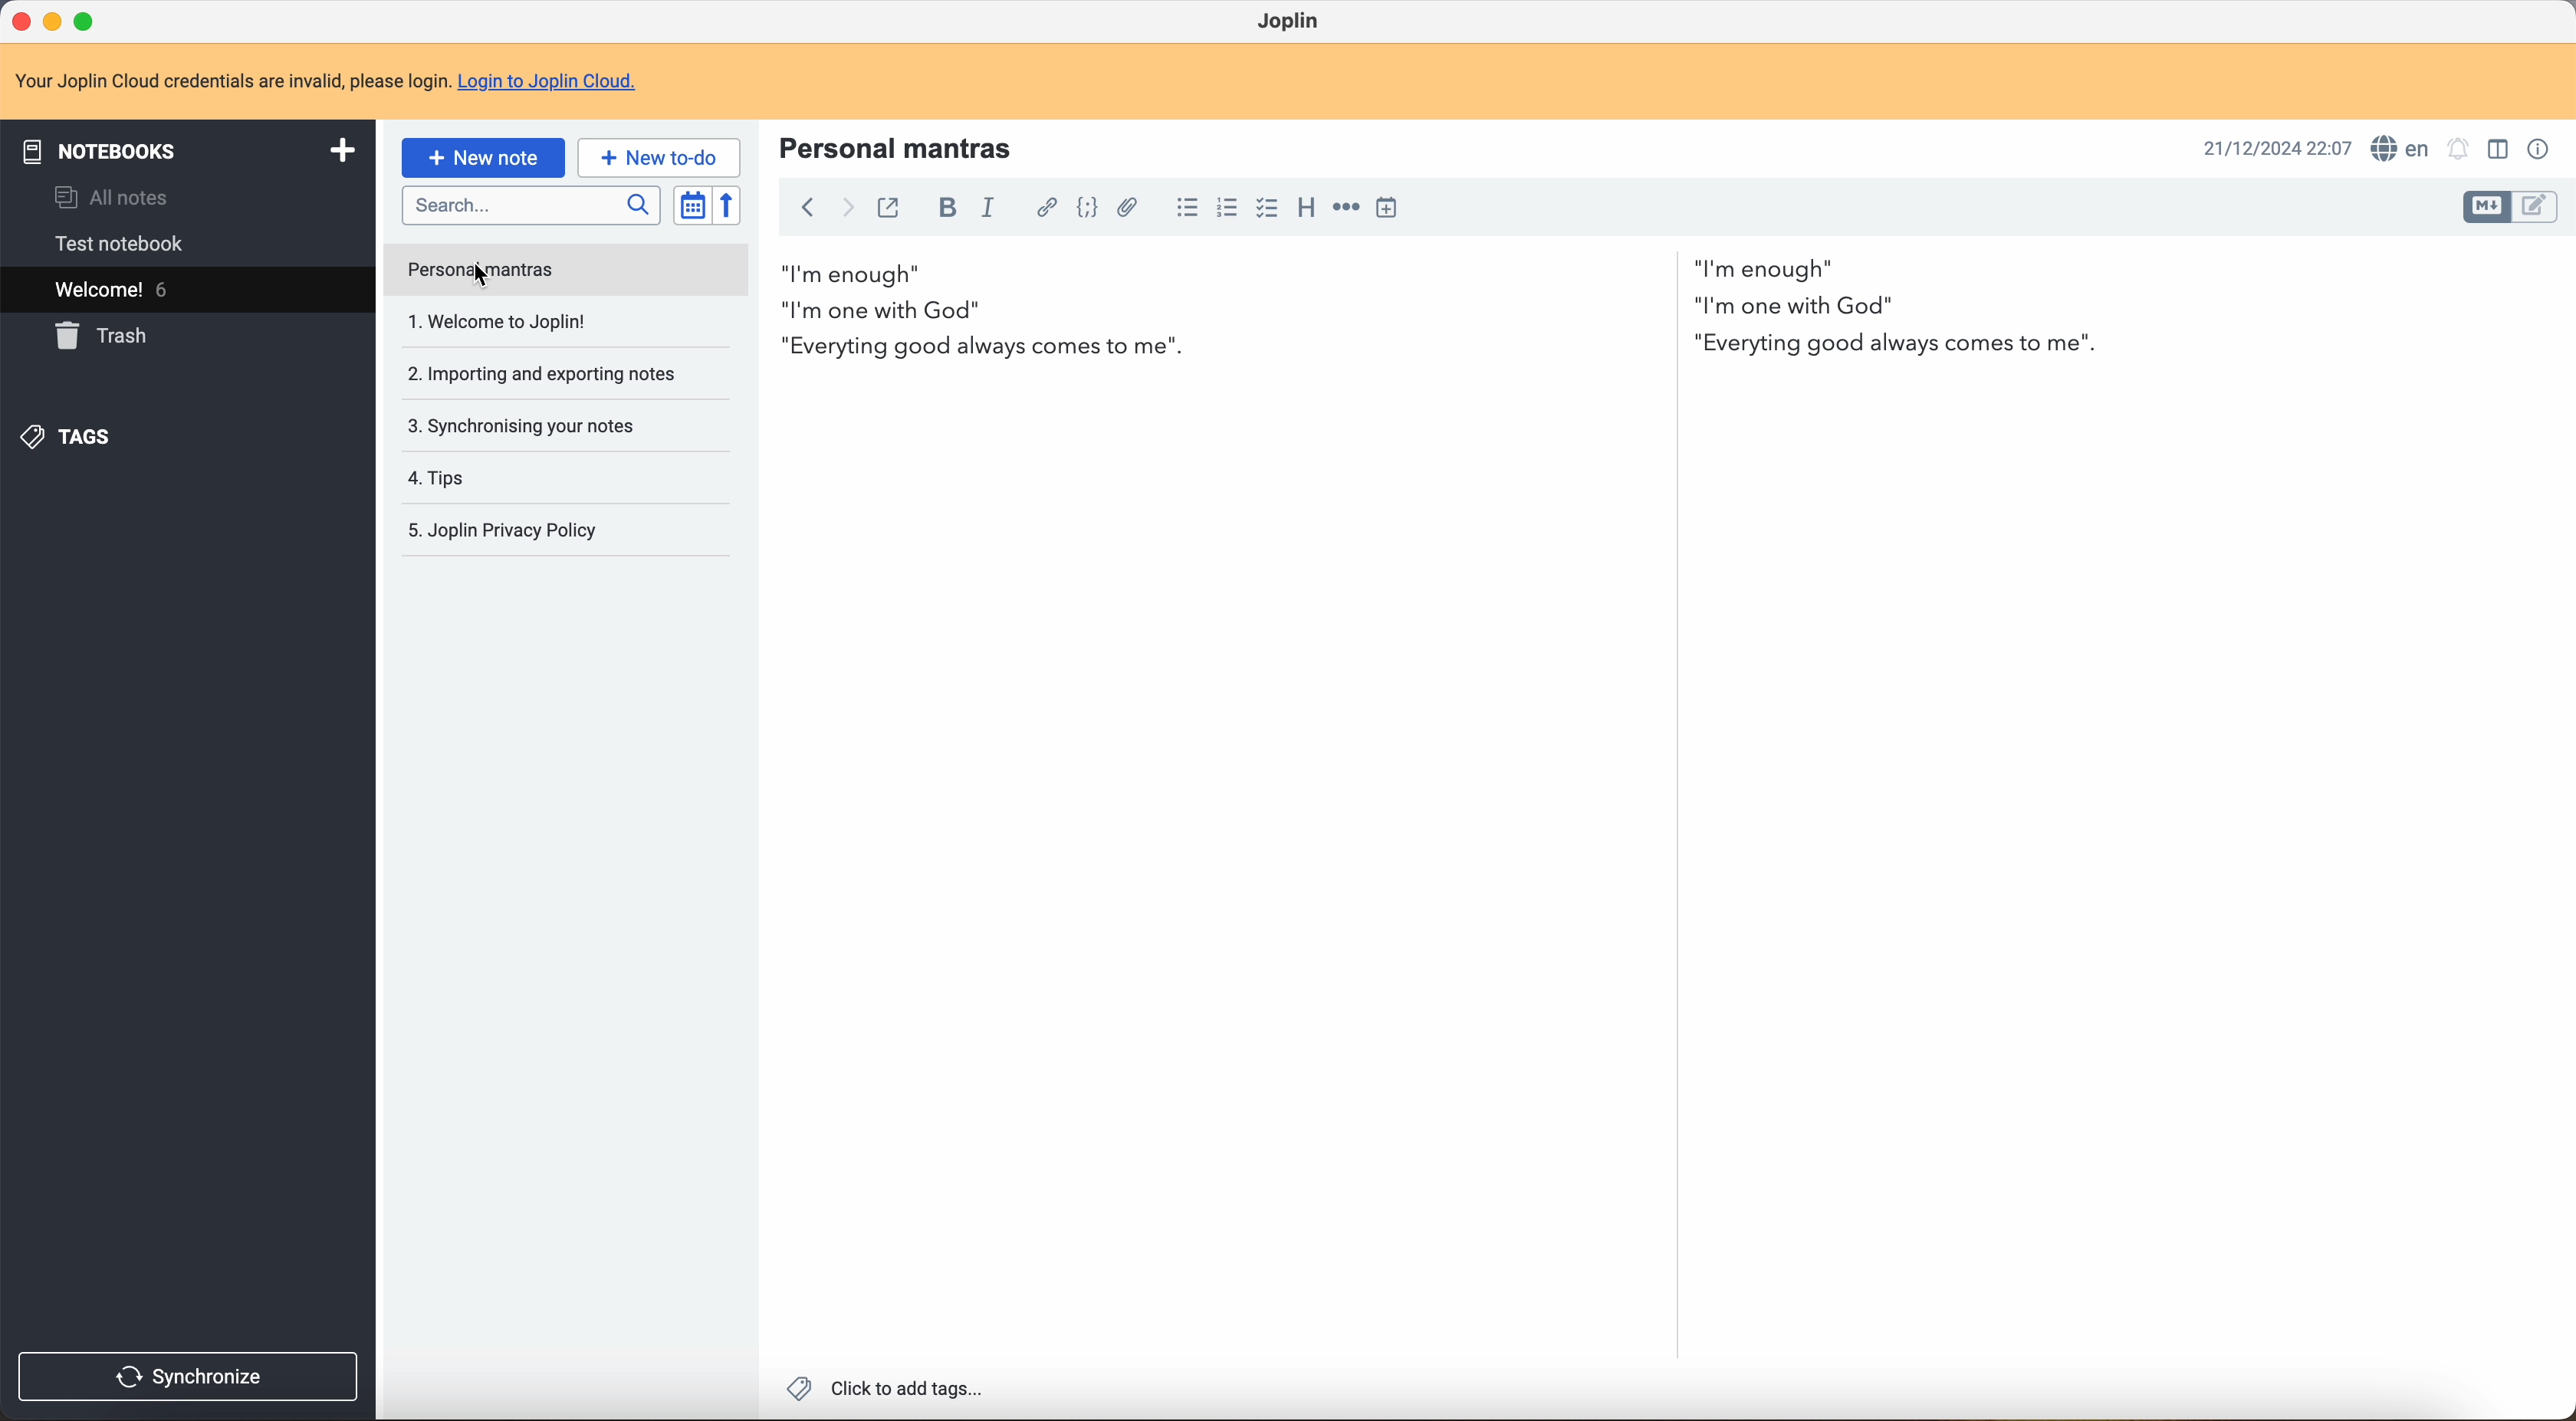  Describe the element at coordinates (225, 81) in the screenshot. I see `note` at that location.